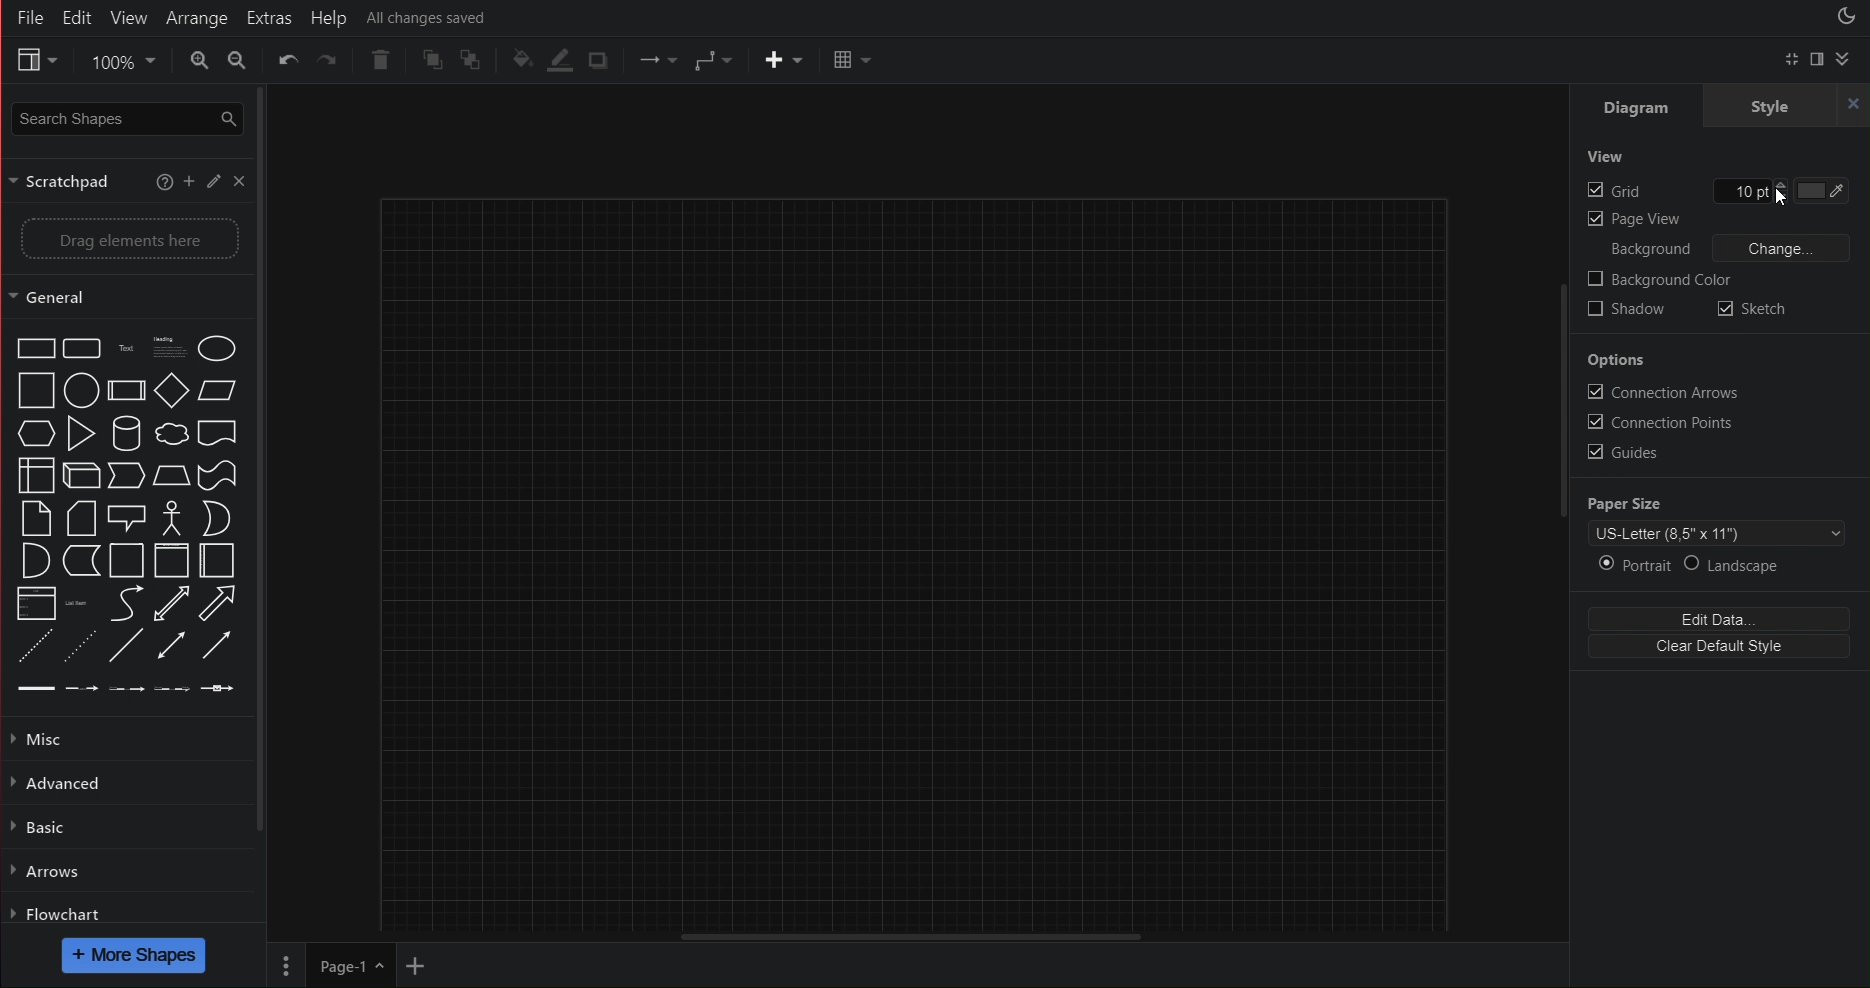 This screenshot has height=988, width=1870. What do you see at coordinates (1787, 108) in the screenshot?
I see `Style` at bounding box center [1787, 108].